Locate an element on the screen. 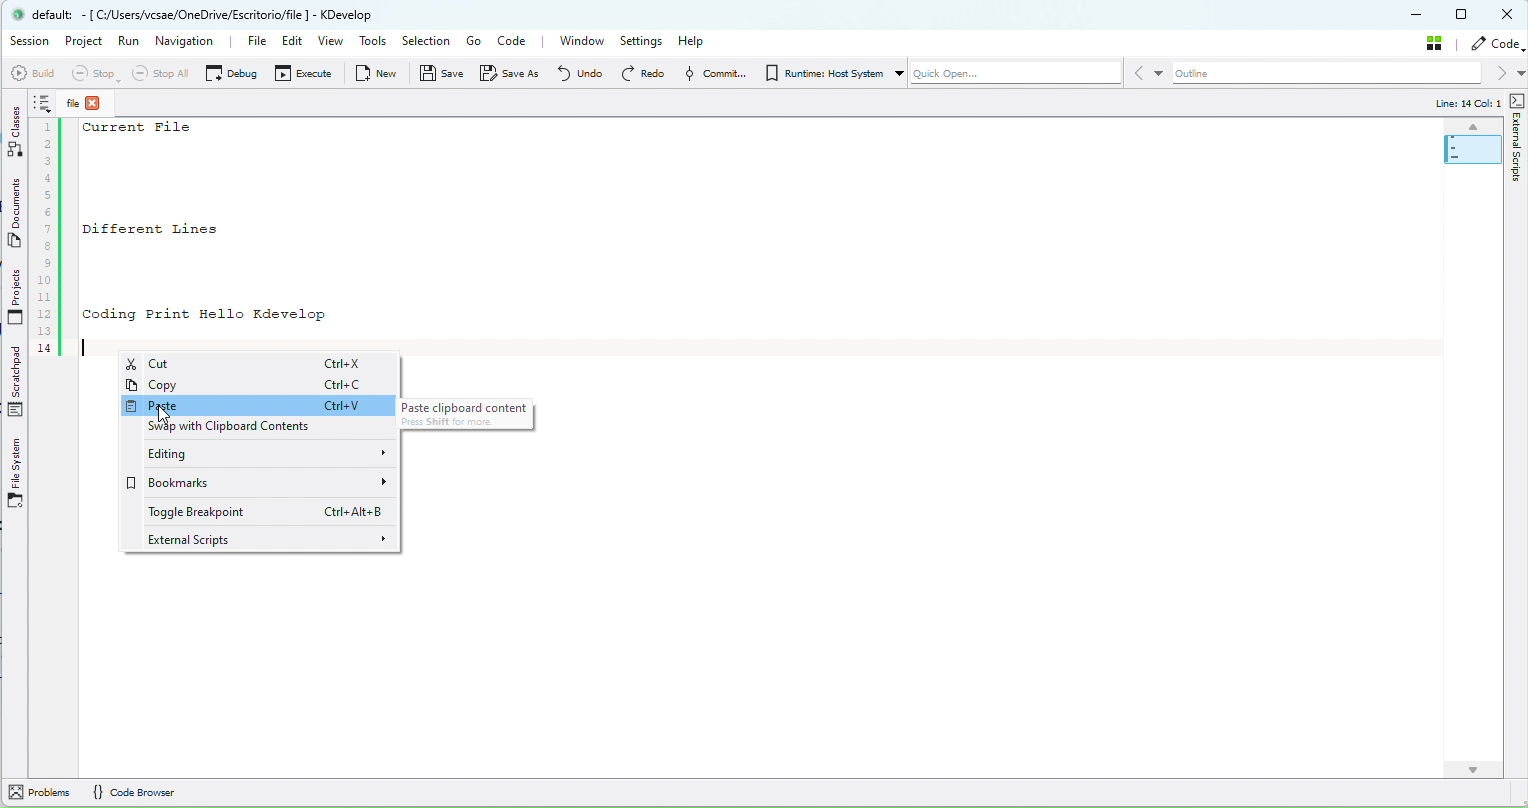 The width and height of the screenshot is (1528, 808). Code Browser (Information) is located at coordinates (144, 792).